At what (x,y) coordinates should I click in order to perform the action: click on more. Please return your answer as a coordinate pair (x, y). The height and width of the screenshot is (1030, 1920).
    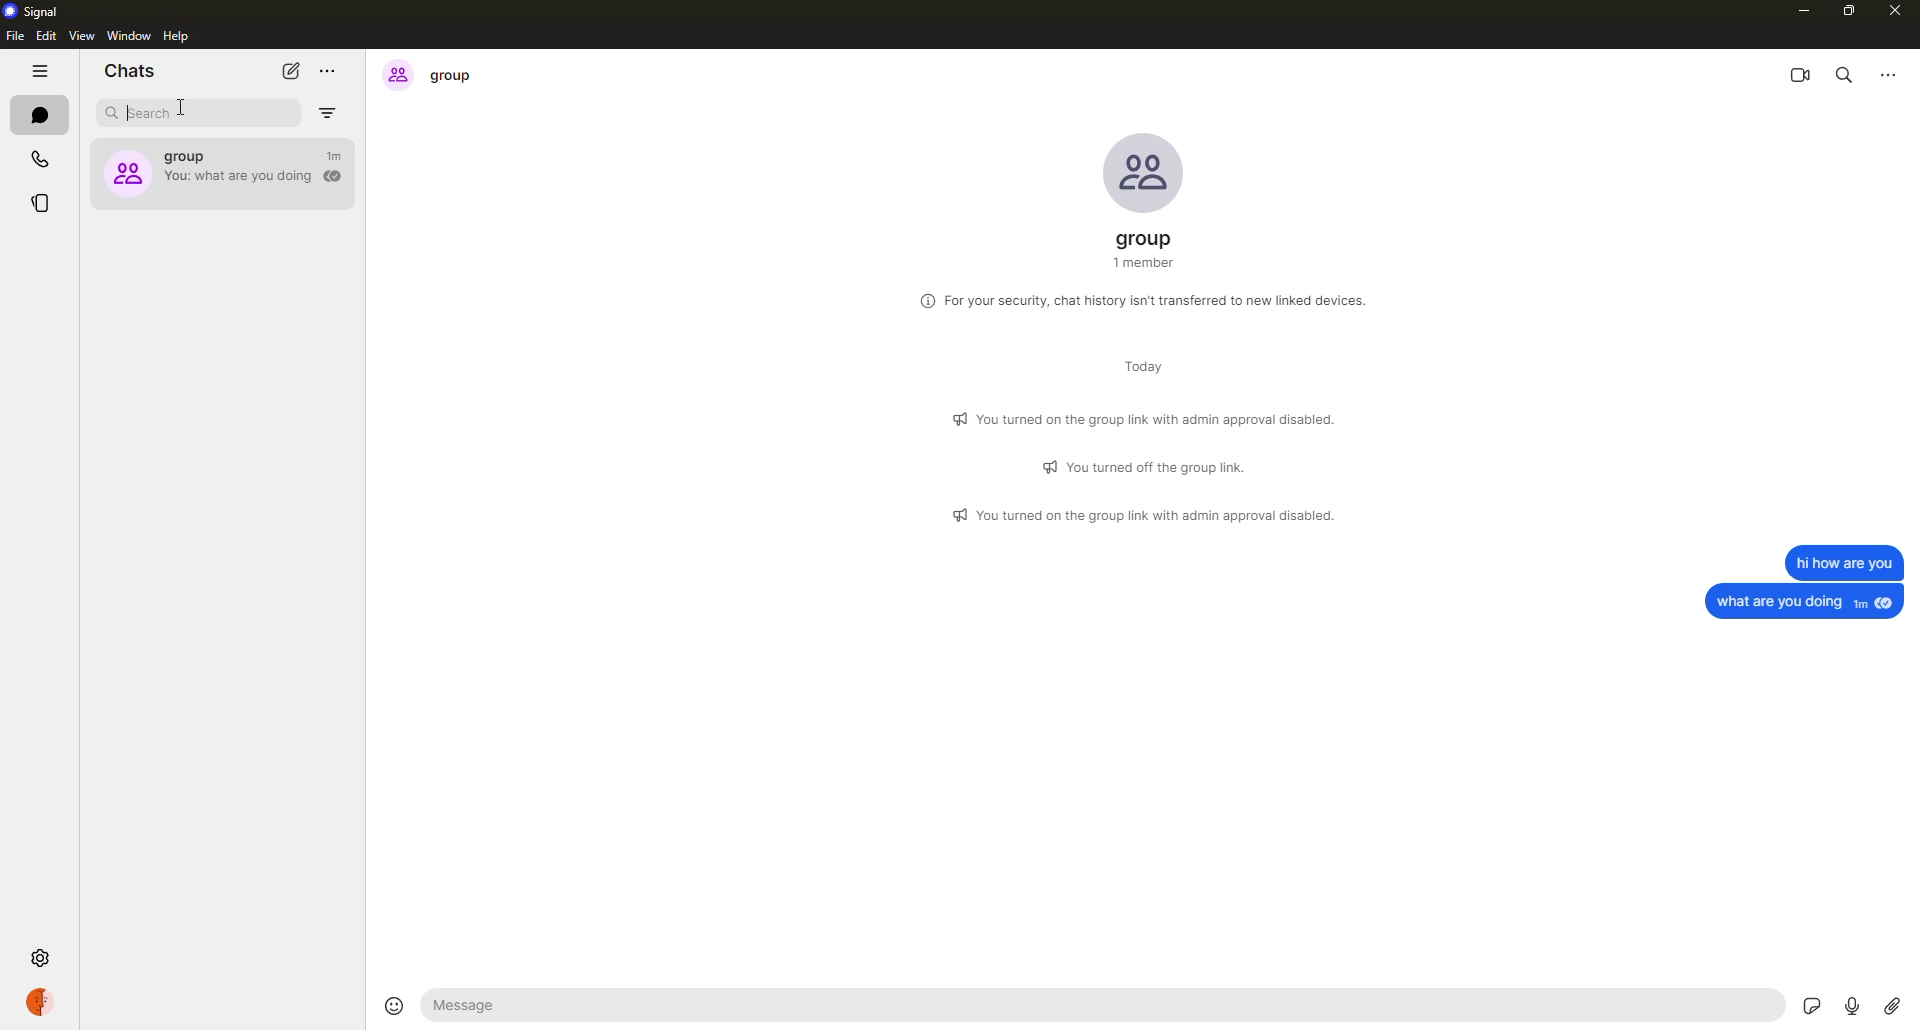
    Looking at the image, I should click on (330, 69).